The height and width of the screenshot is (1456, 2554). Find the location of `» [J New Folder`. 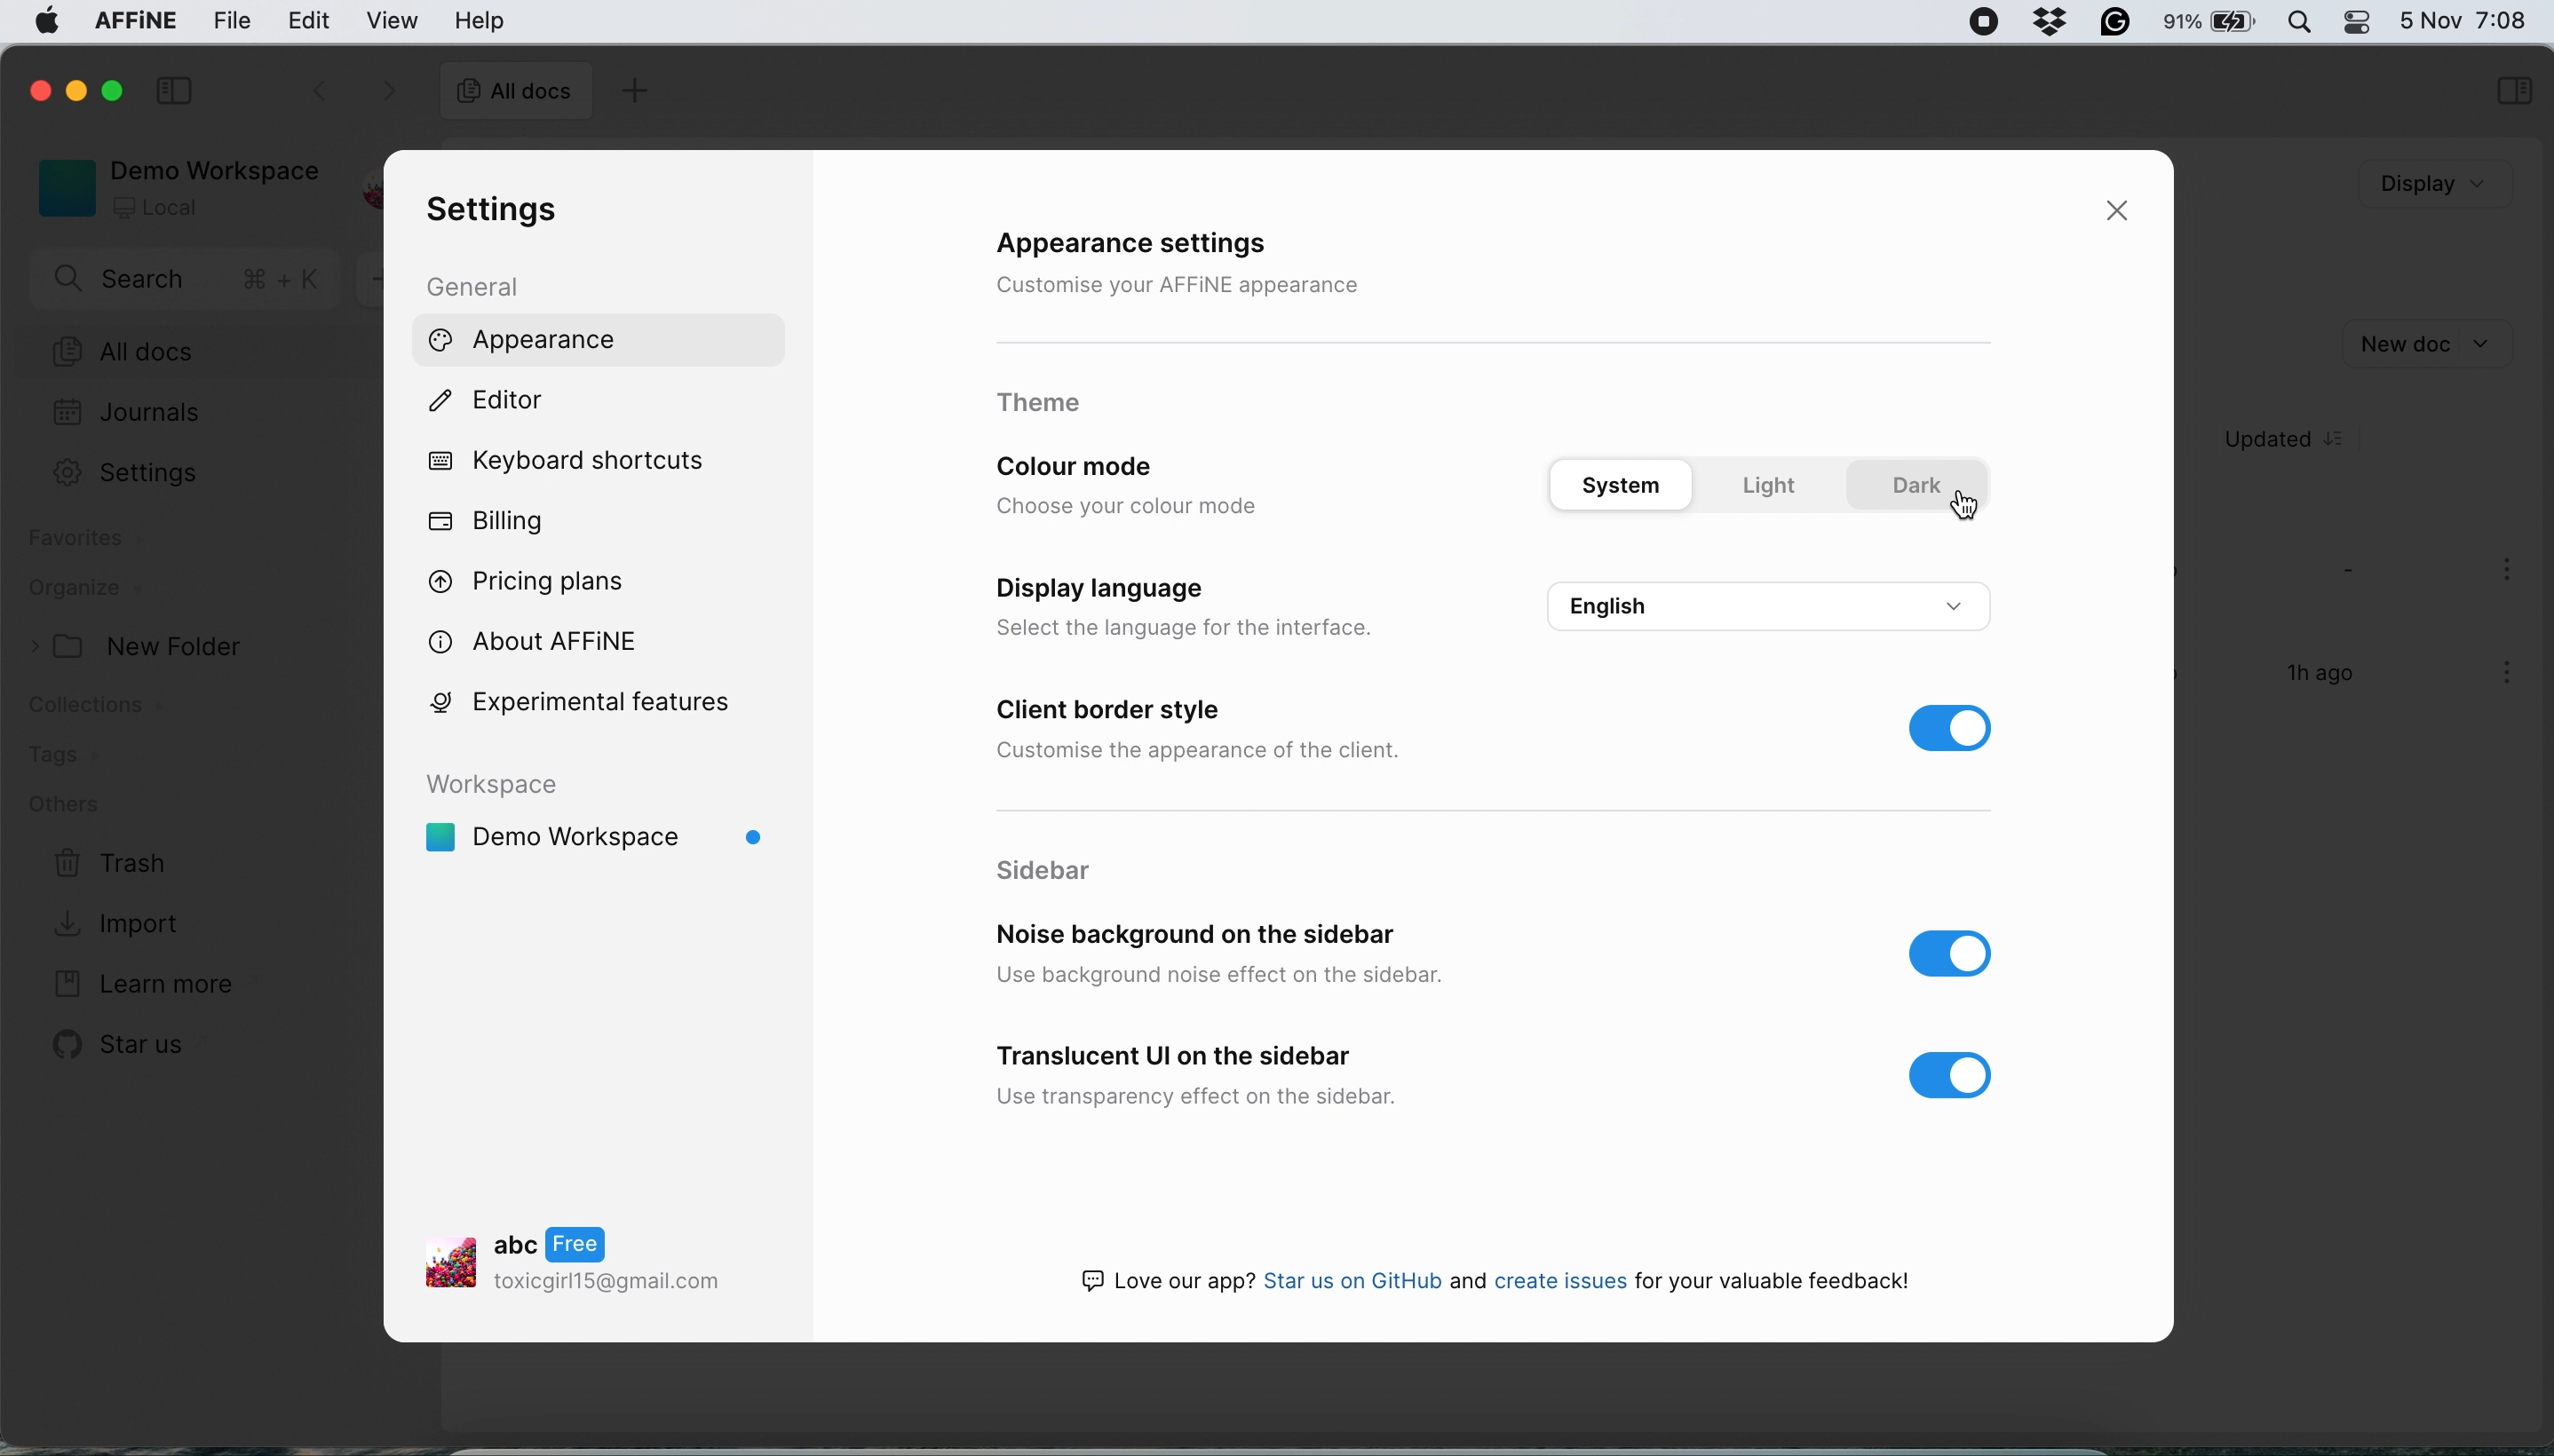

» [J New Folder is located at coordinates (135, 644).